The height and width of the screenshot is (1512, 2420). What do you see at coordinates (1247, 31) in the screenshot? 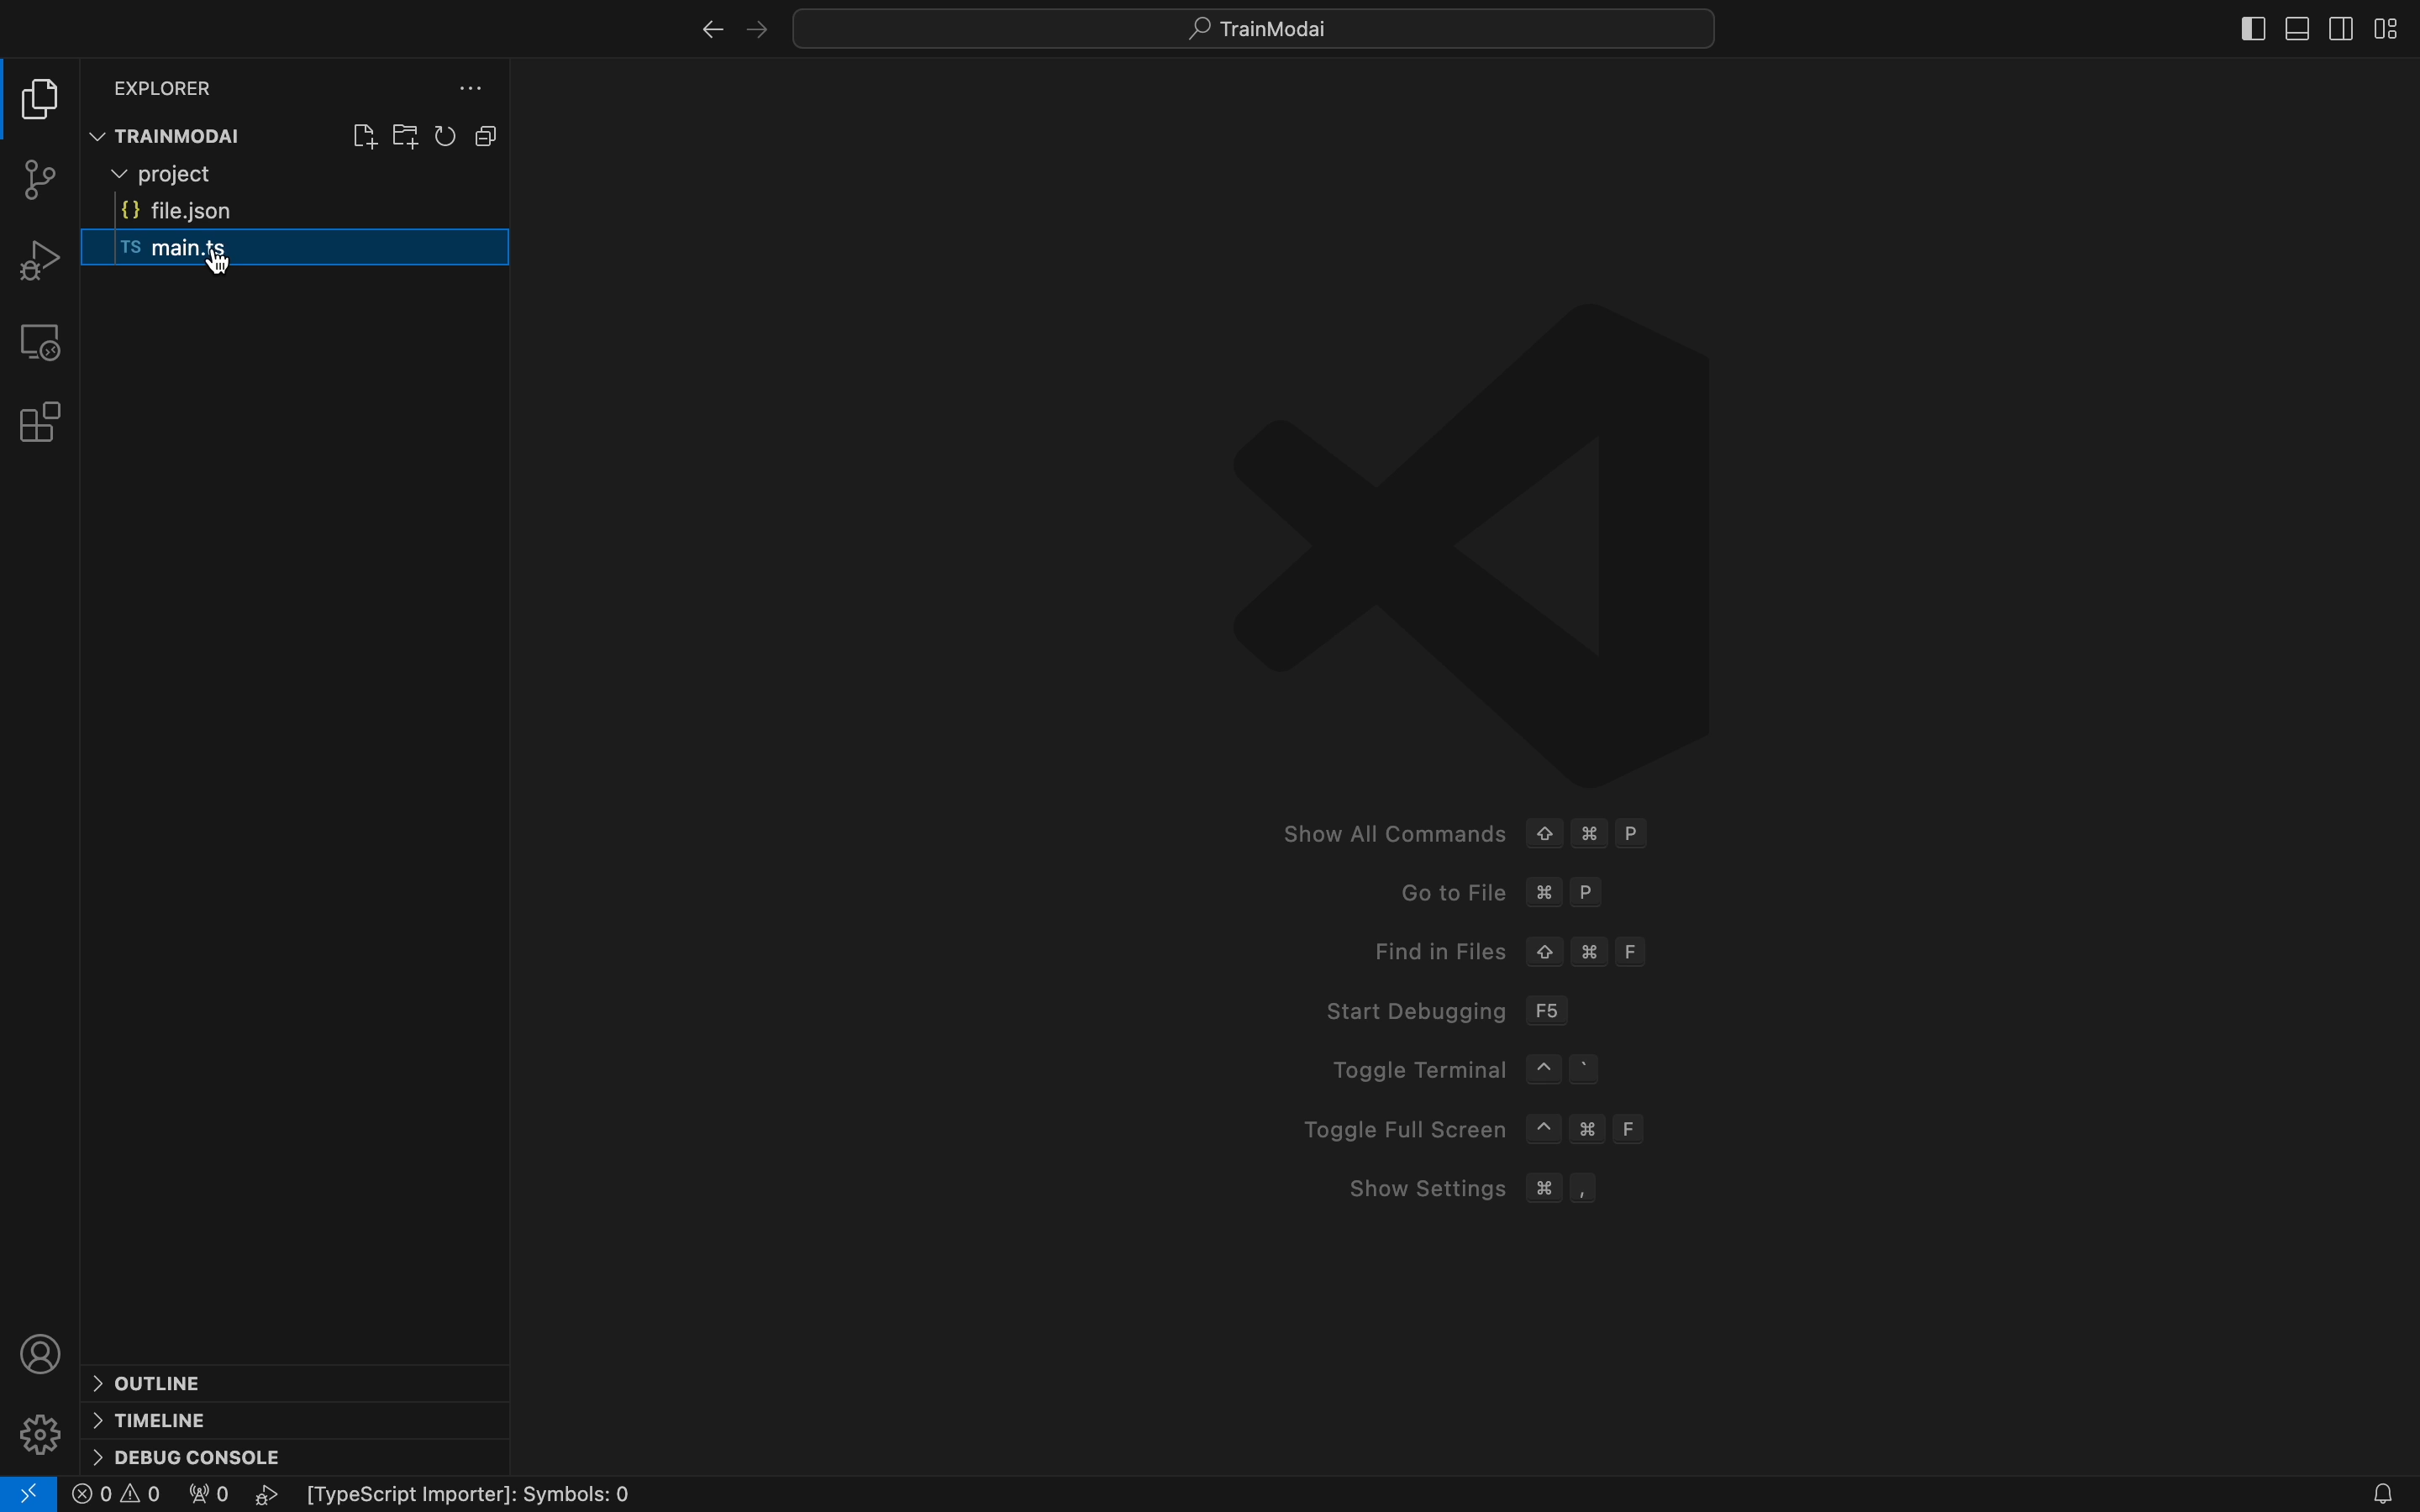
I see `quick menu` at bounding box center [1247, 31].